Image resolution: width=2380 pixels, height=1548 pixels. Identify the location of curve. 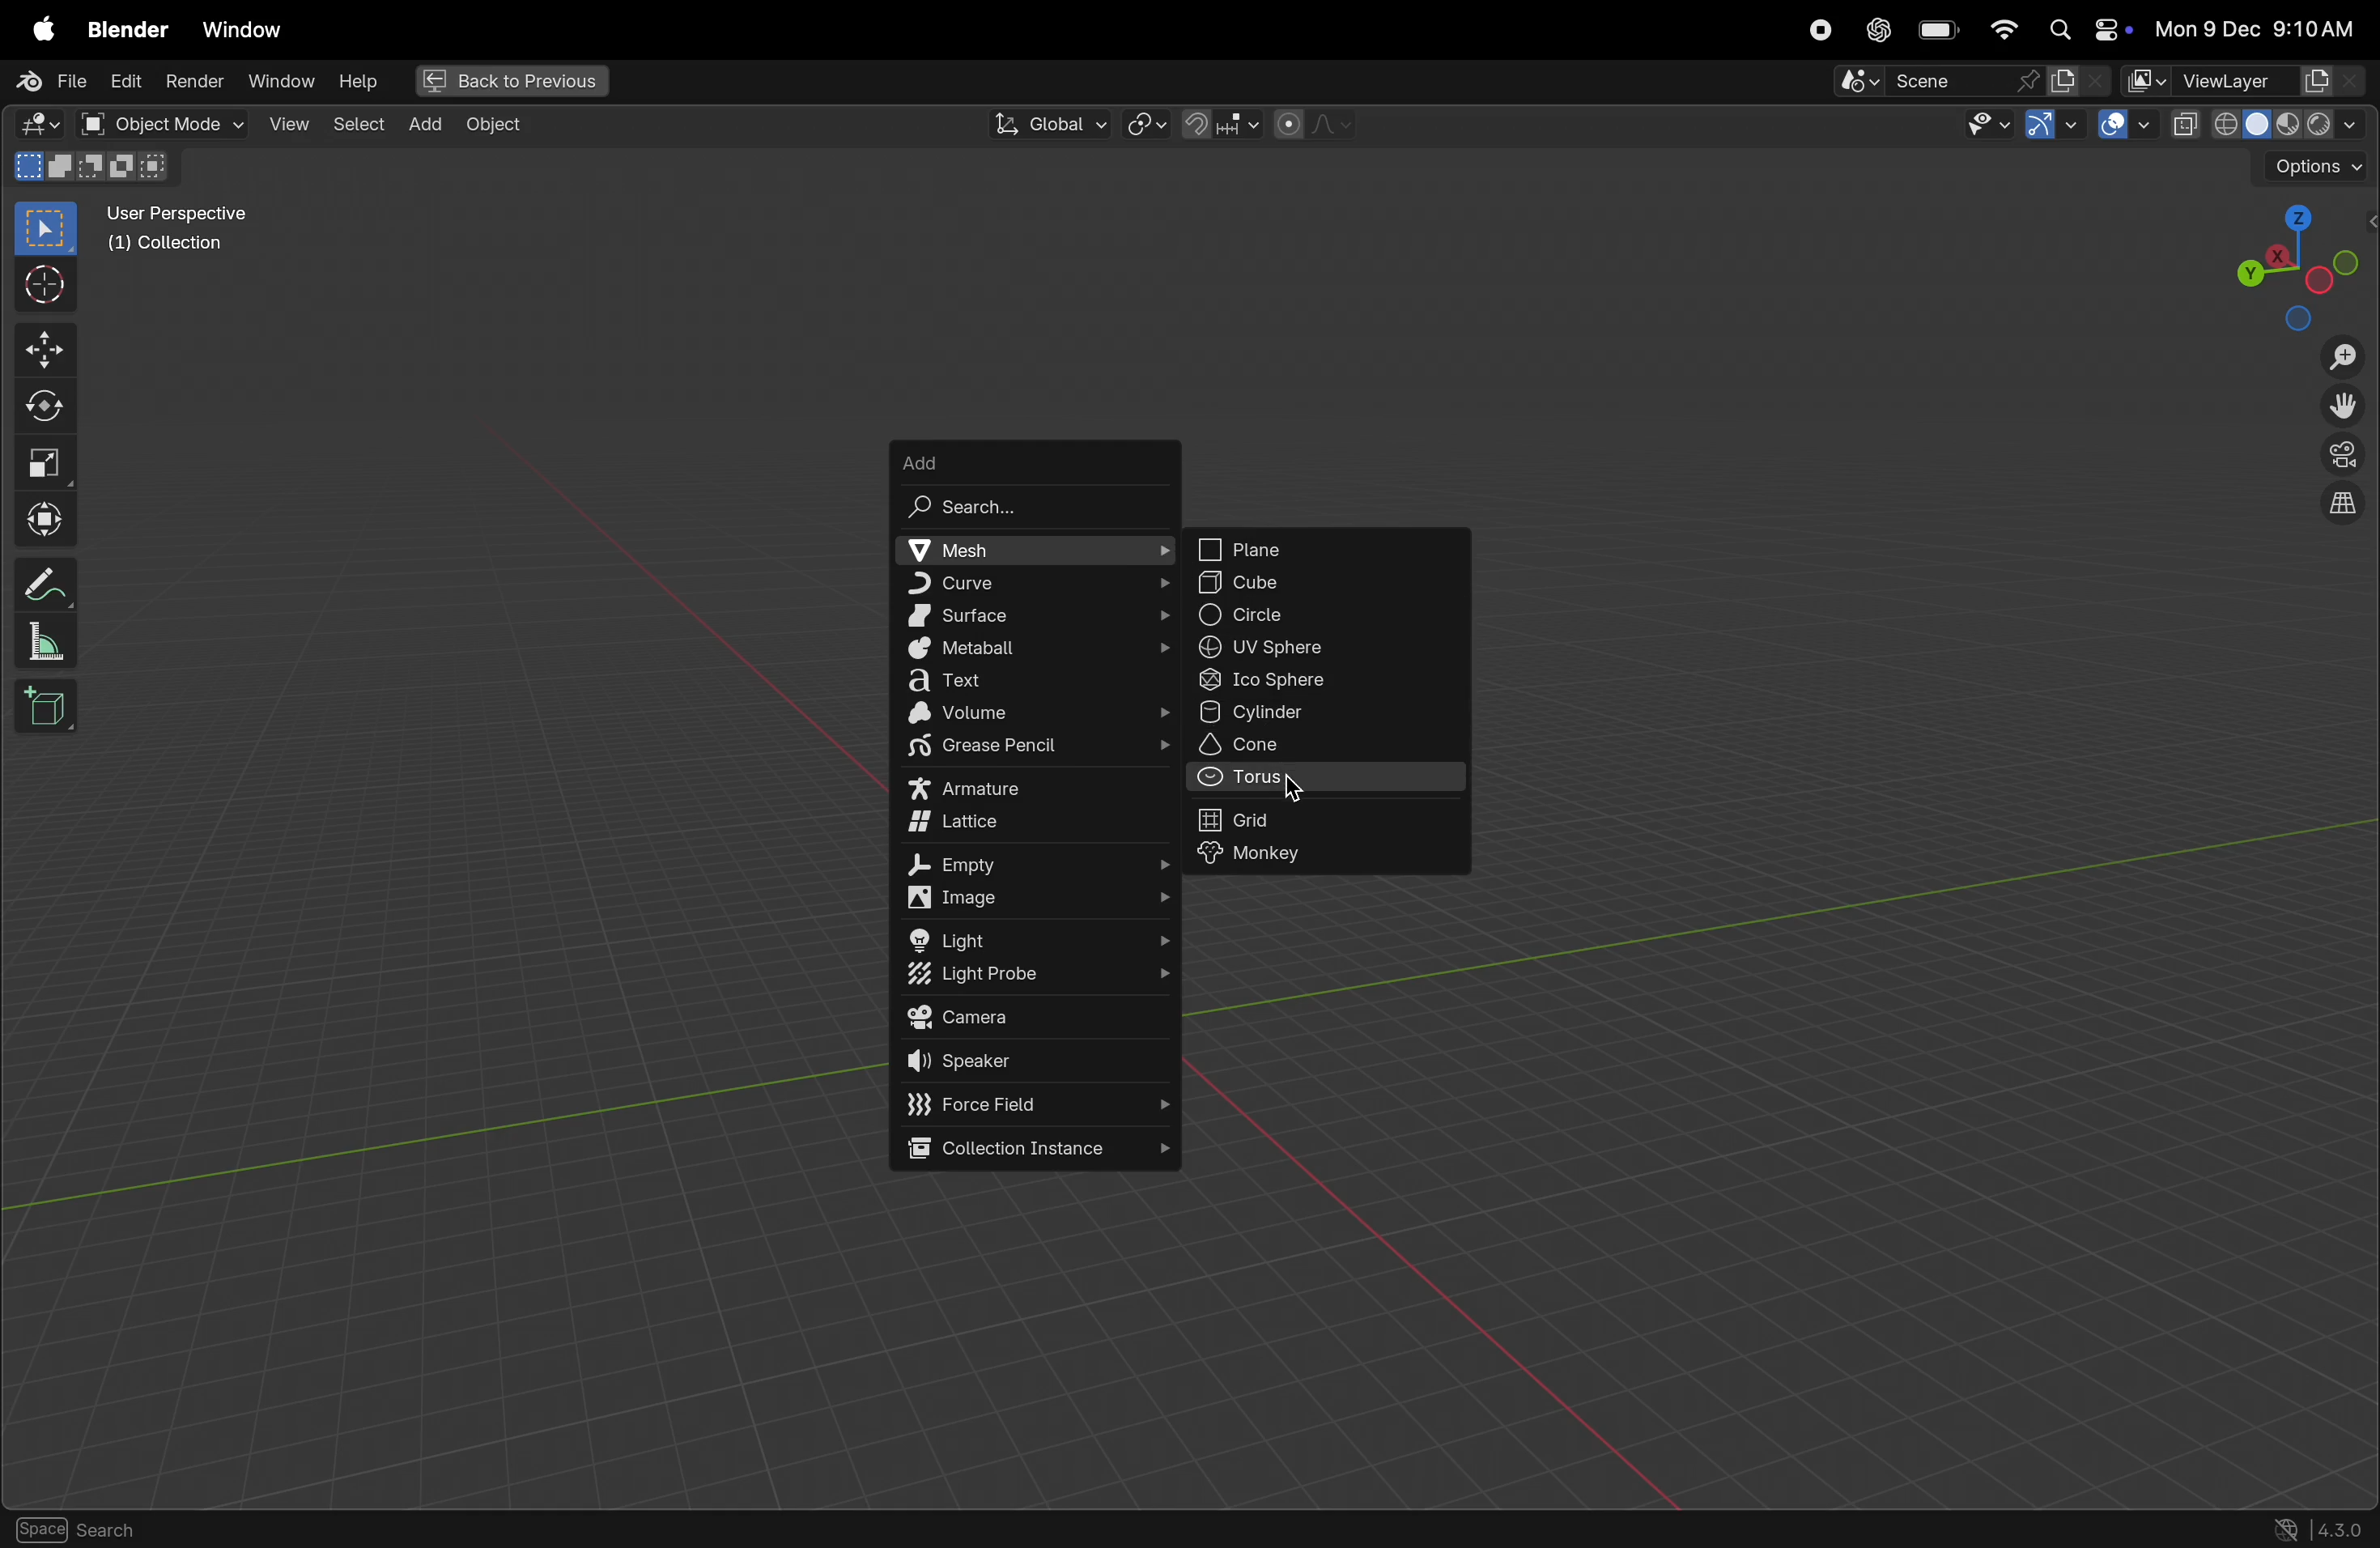
(1031, 583).